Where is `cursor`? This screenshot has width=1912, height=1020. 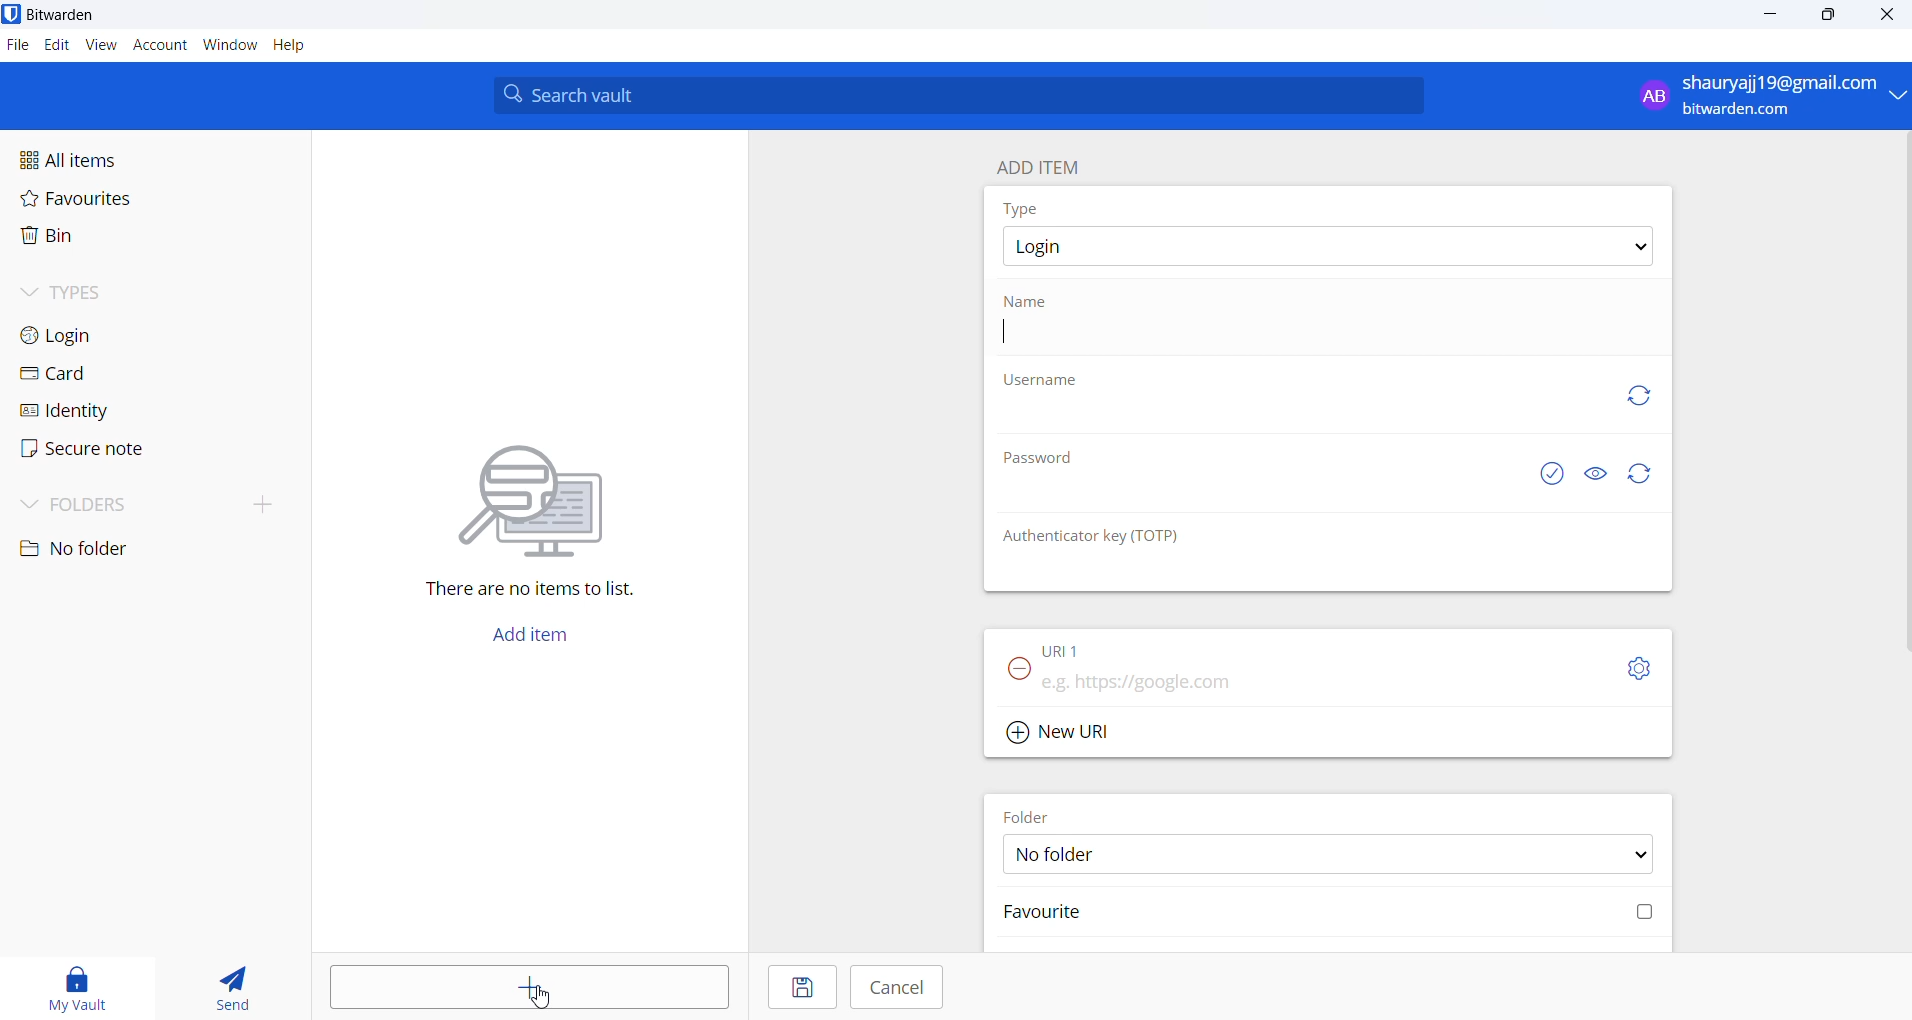
cursor is located at coordinates (546, 996).